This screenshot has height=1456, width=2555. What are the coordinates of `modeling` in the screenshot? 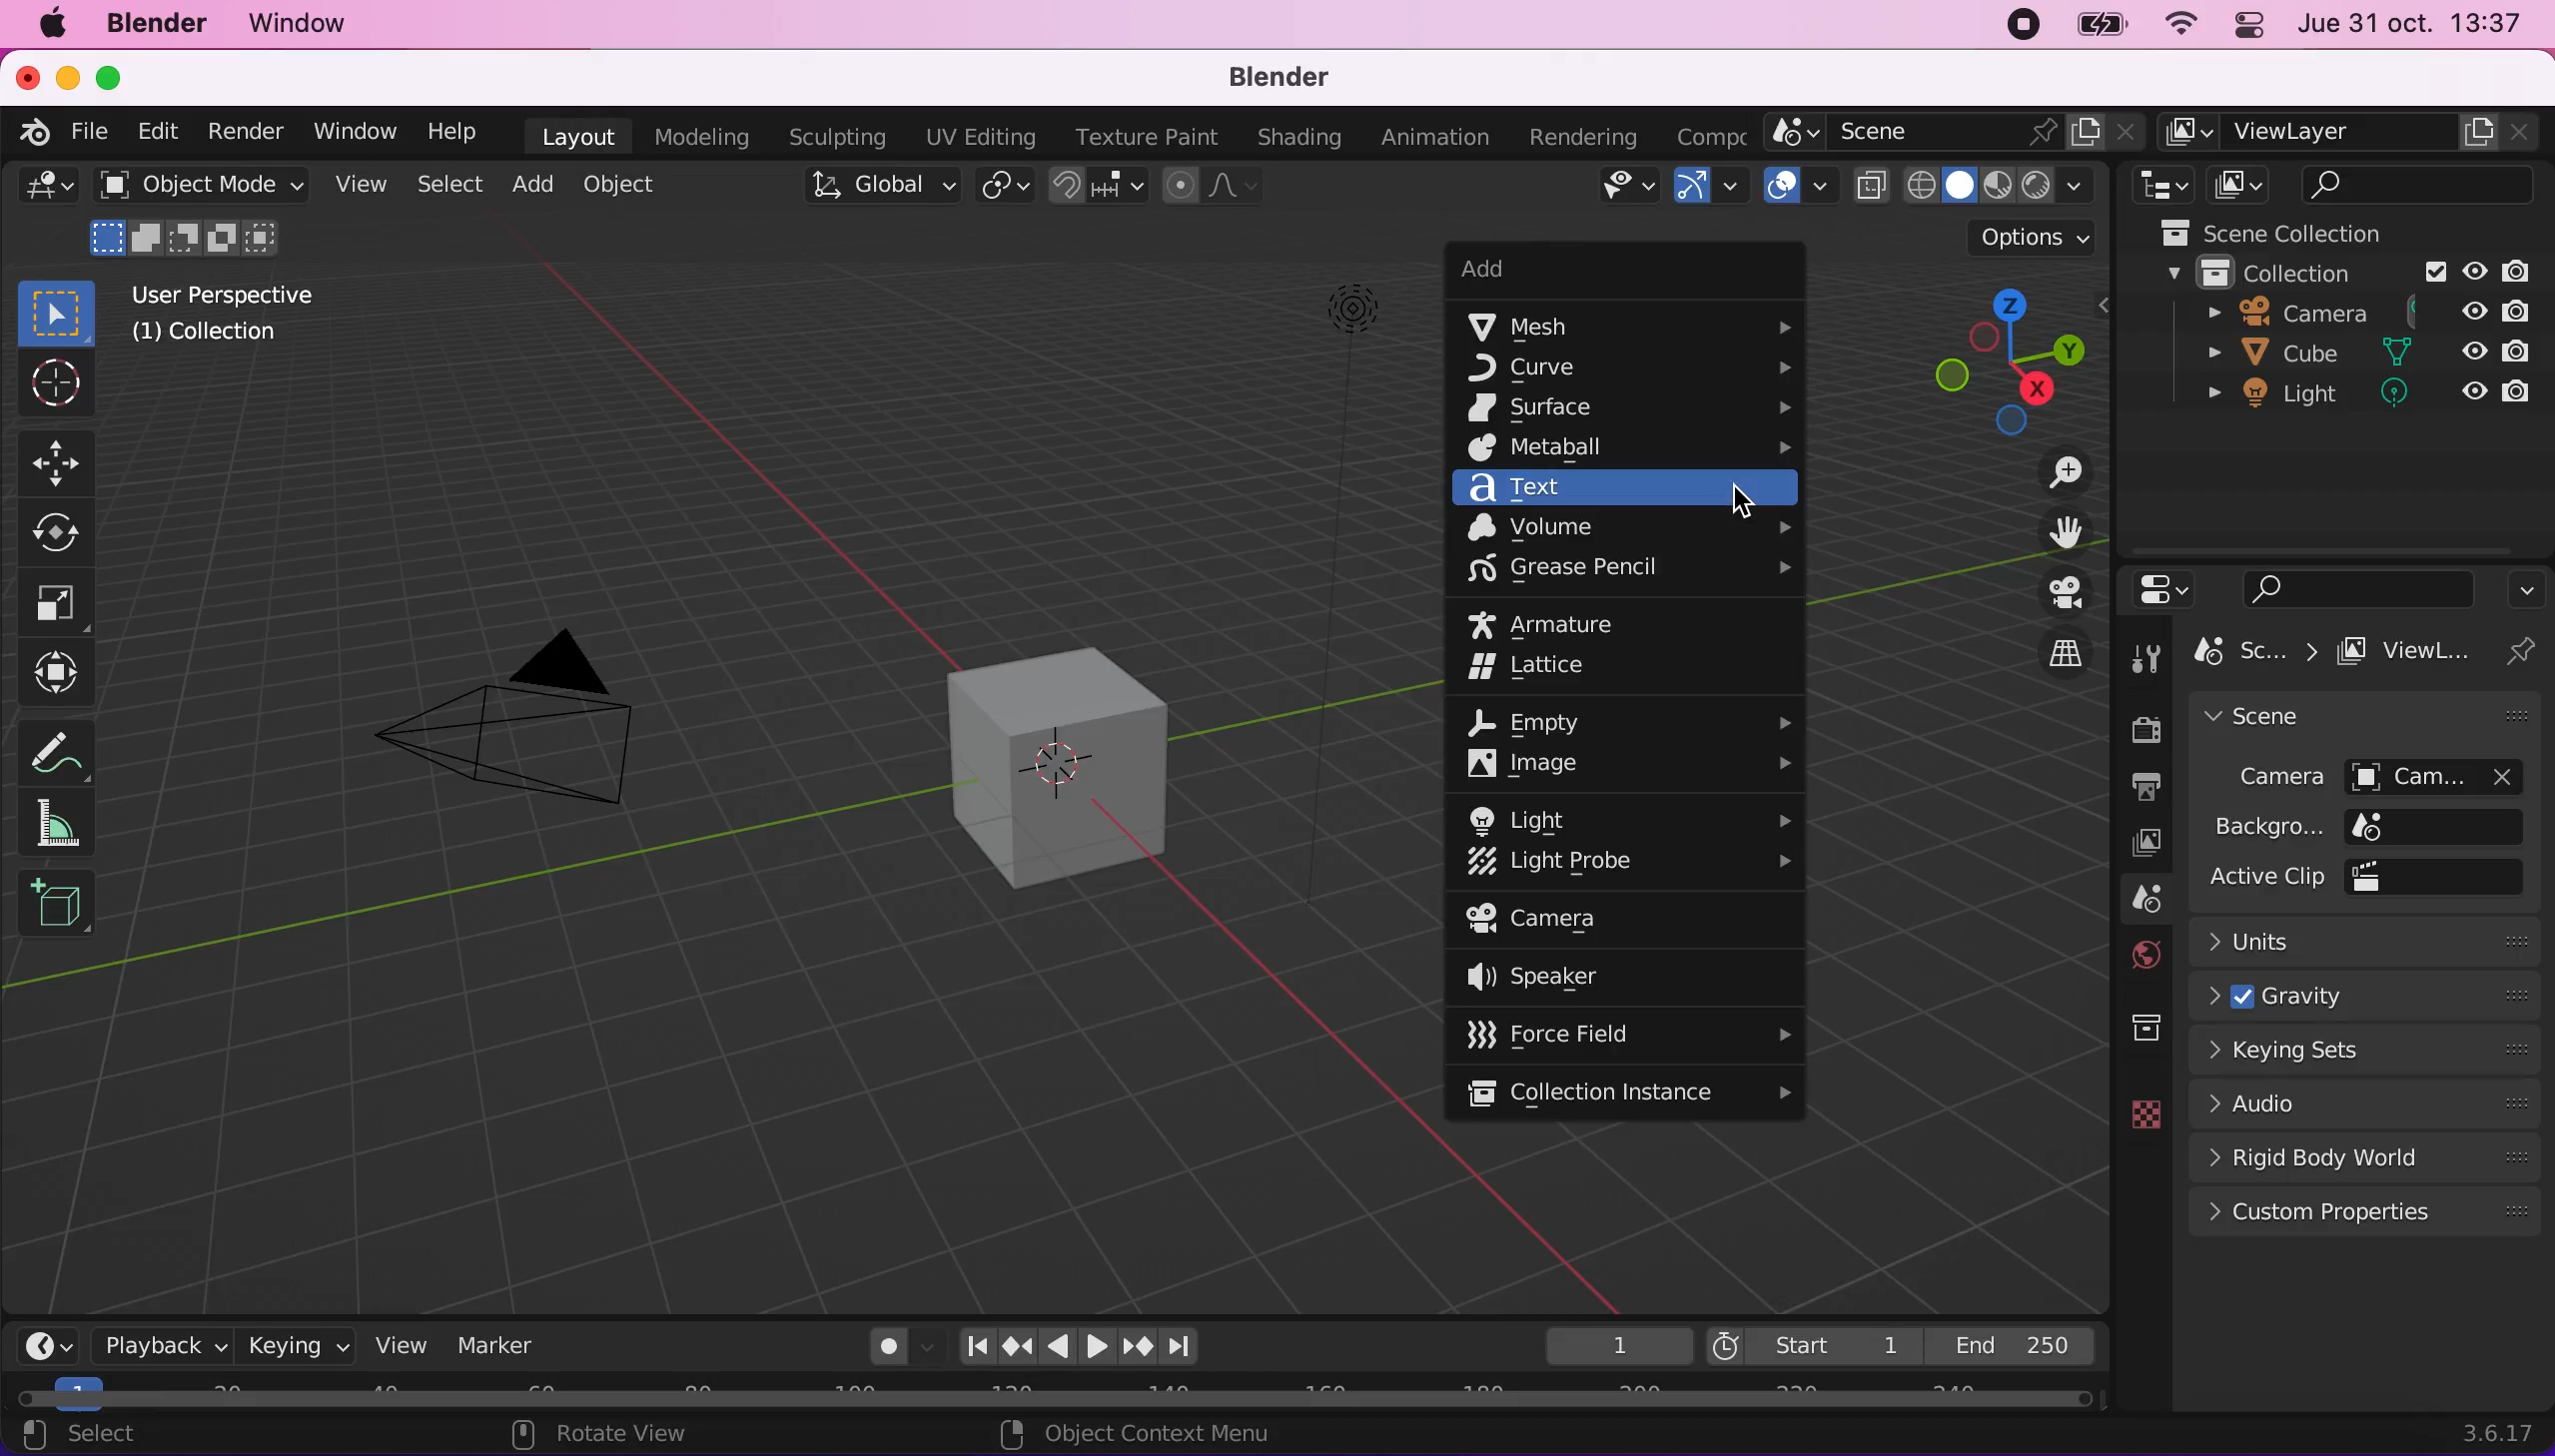 It's located at (704, 137).